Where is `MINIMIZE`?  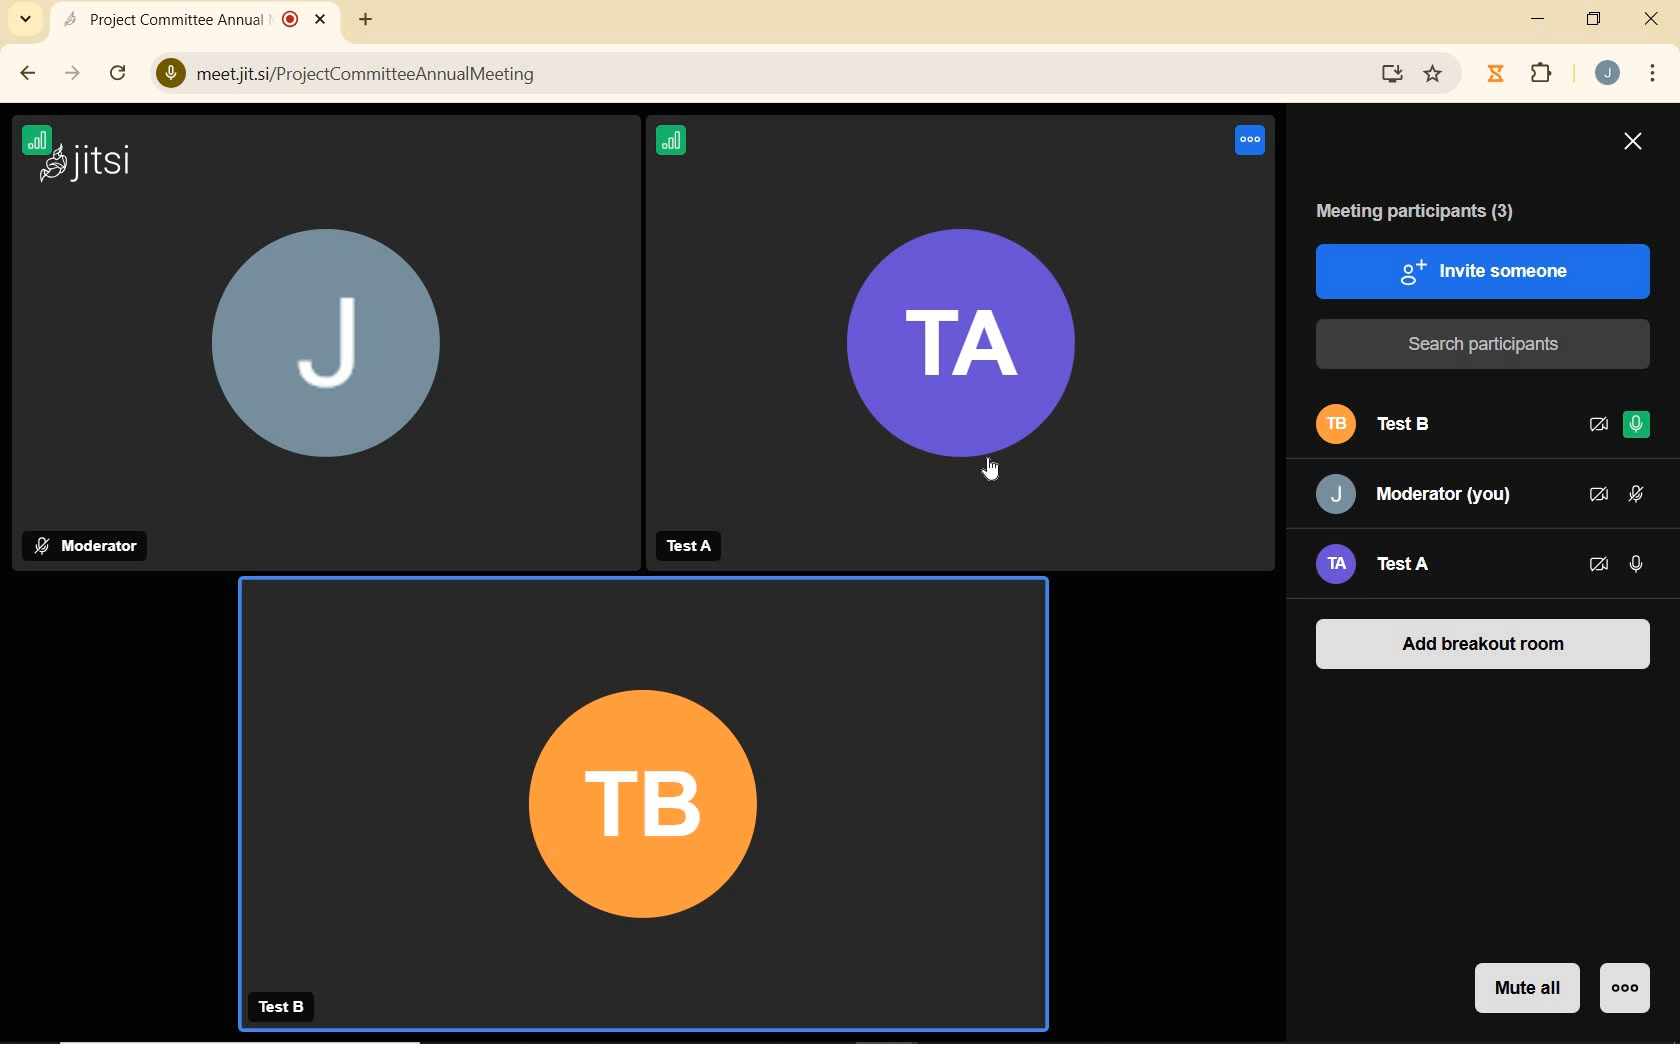 MINIMIZE is located at coordinates (1538, 20).